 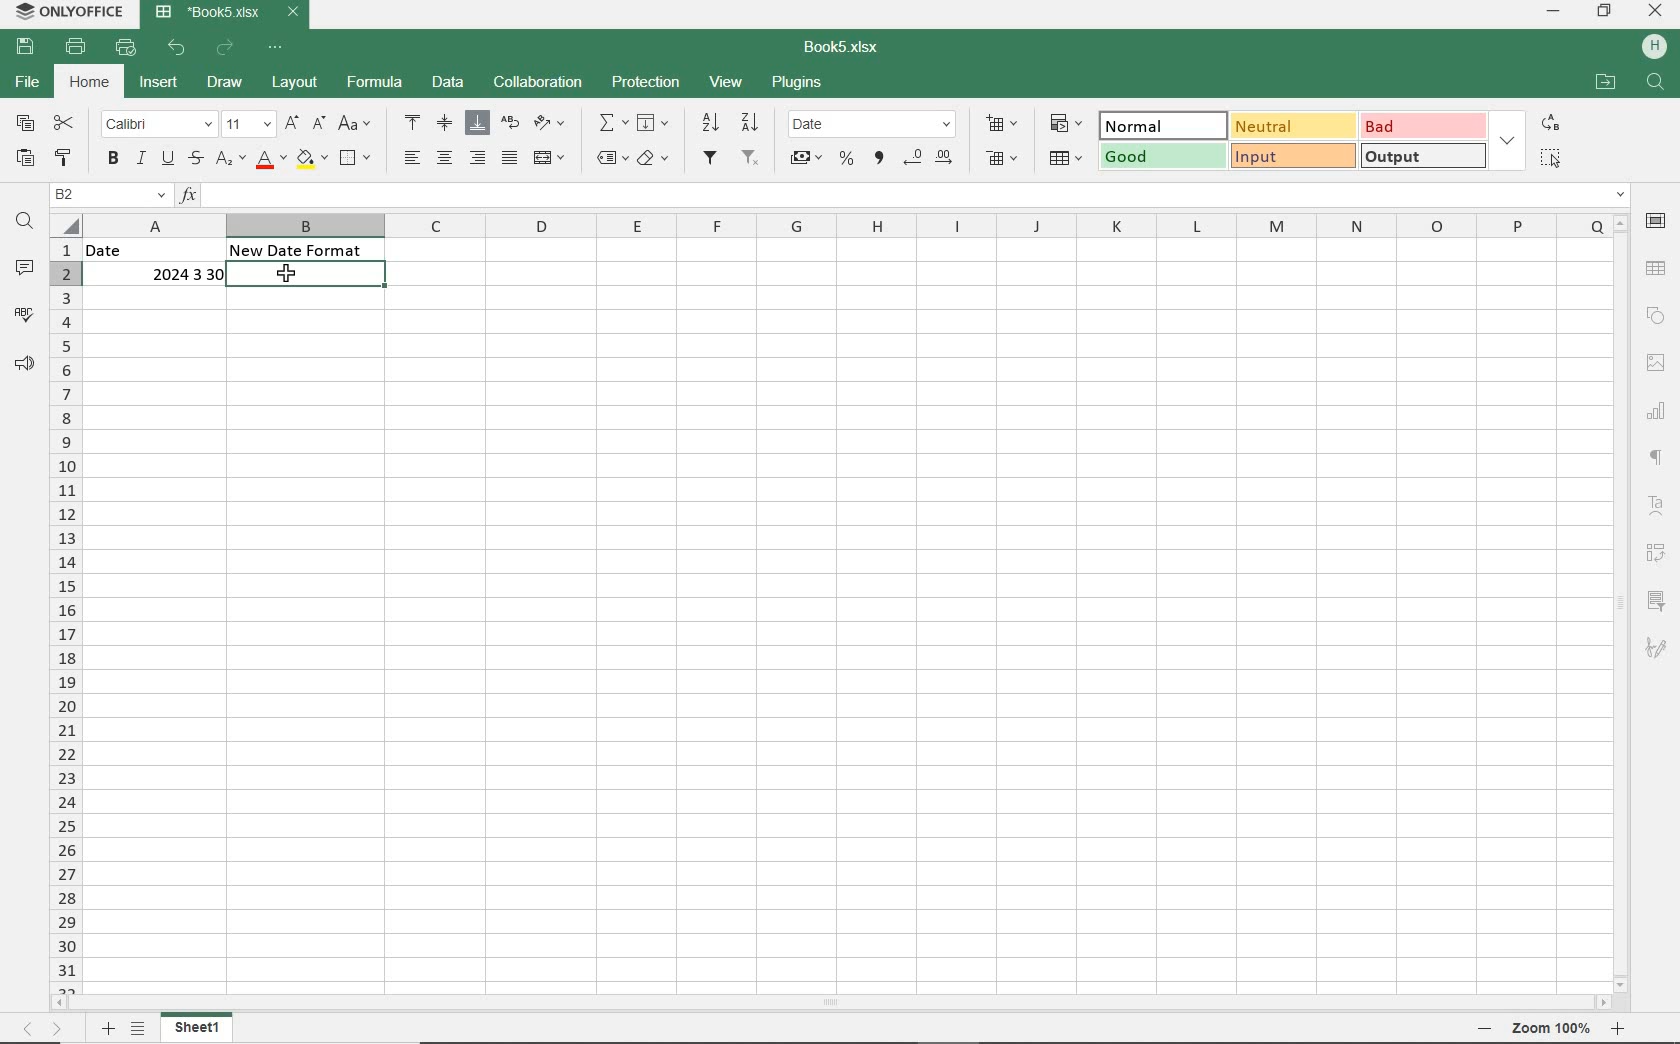 I want to click on DECREMENT FONT SIZE, so click(x=319, y=124).